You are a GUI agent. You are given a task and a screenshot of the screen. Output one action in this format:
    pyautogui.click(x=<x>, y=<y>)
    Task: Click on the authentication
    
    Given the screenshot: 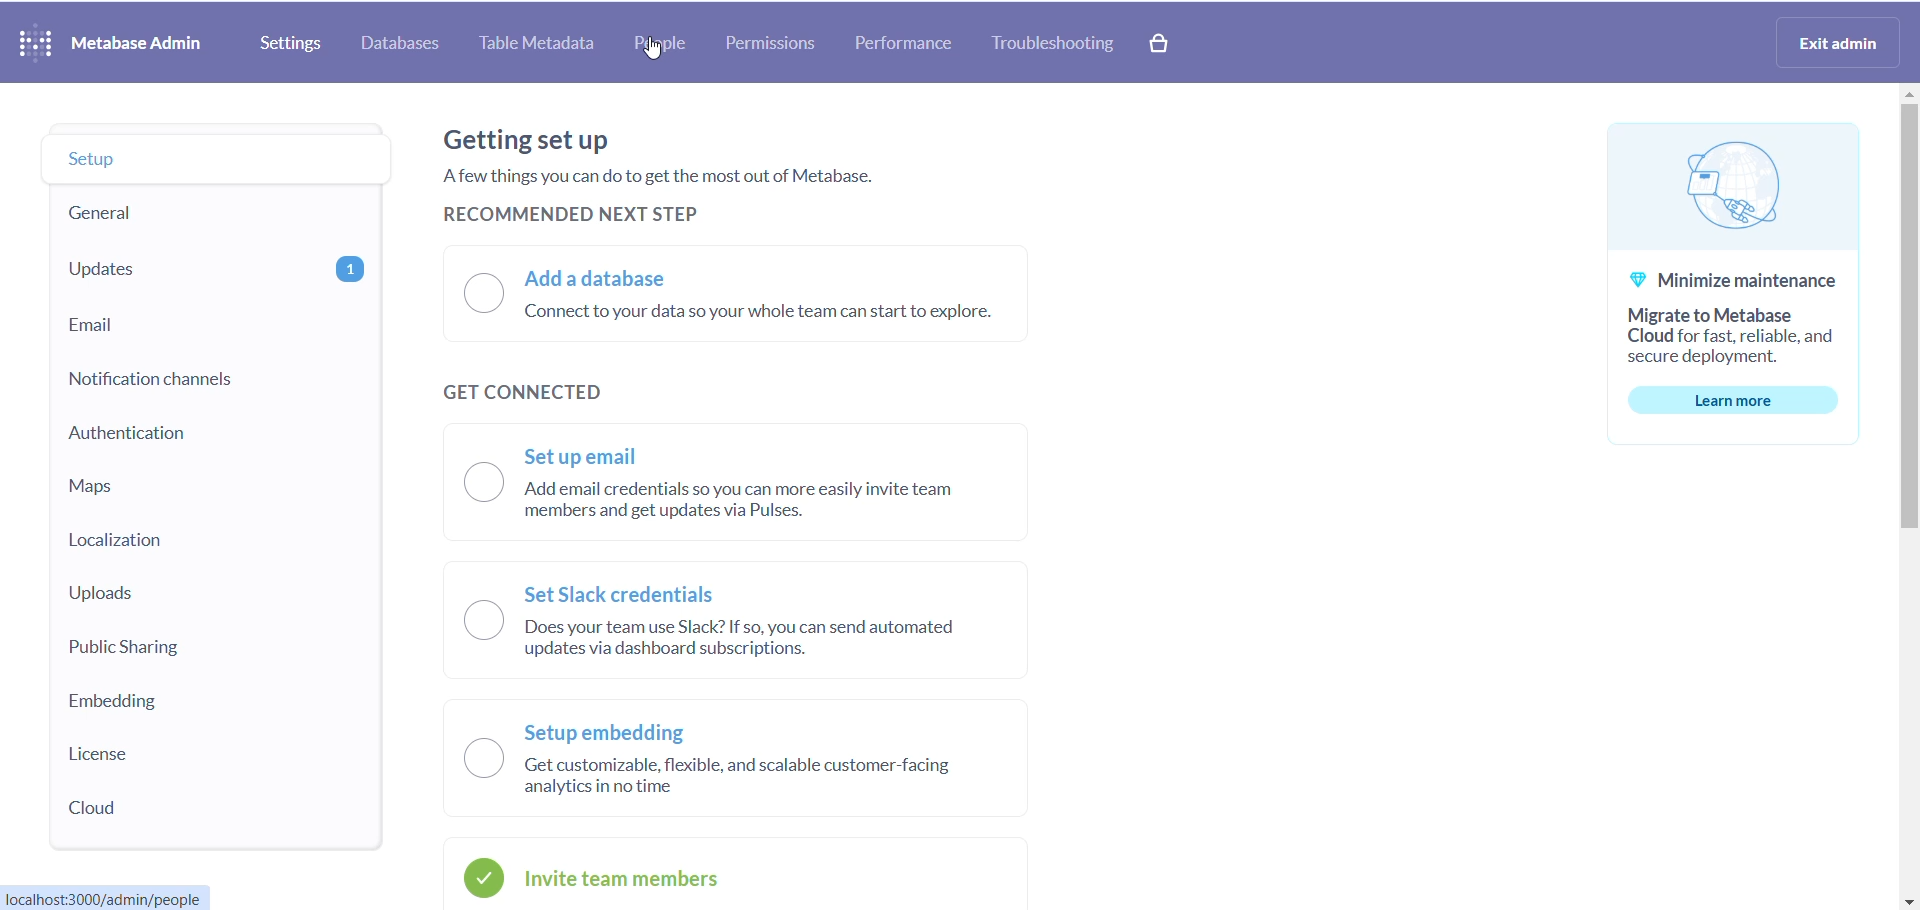 What is the action you would take?
    pyautogui.click(x=197, y=439)
    